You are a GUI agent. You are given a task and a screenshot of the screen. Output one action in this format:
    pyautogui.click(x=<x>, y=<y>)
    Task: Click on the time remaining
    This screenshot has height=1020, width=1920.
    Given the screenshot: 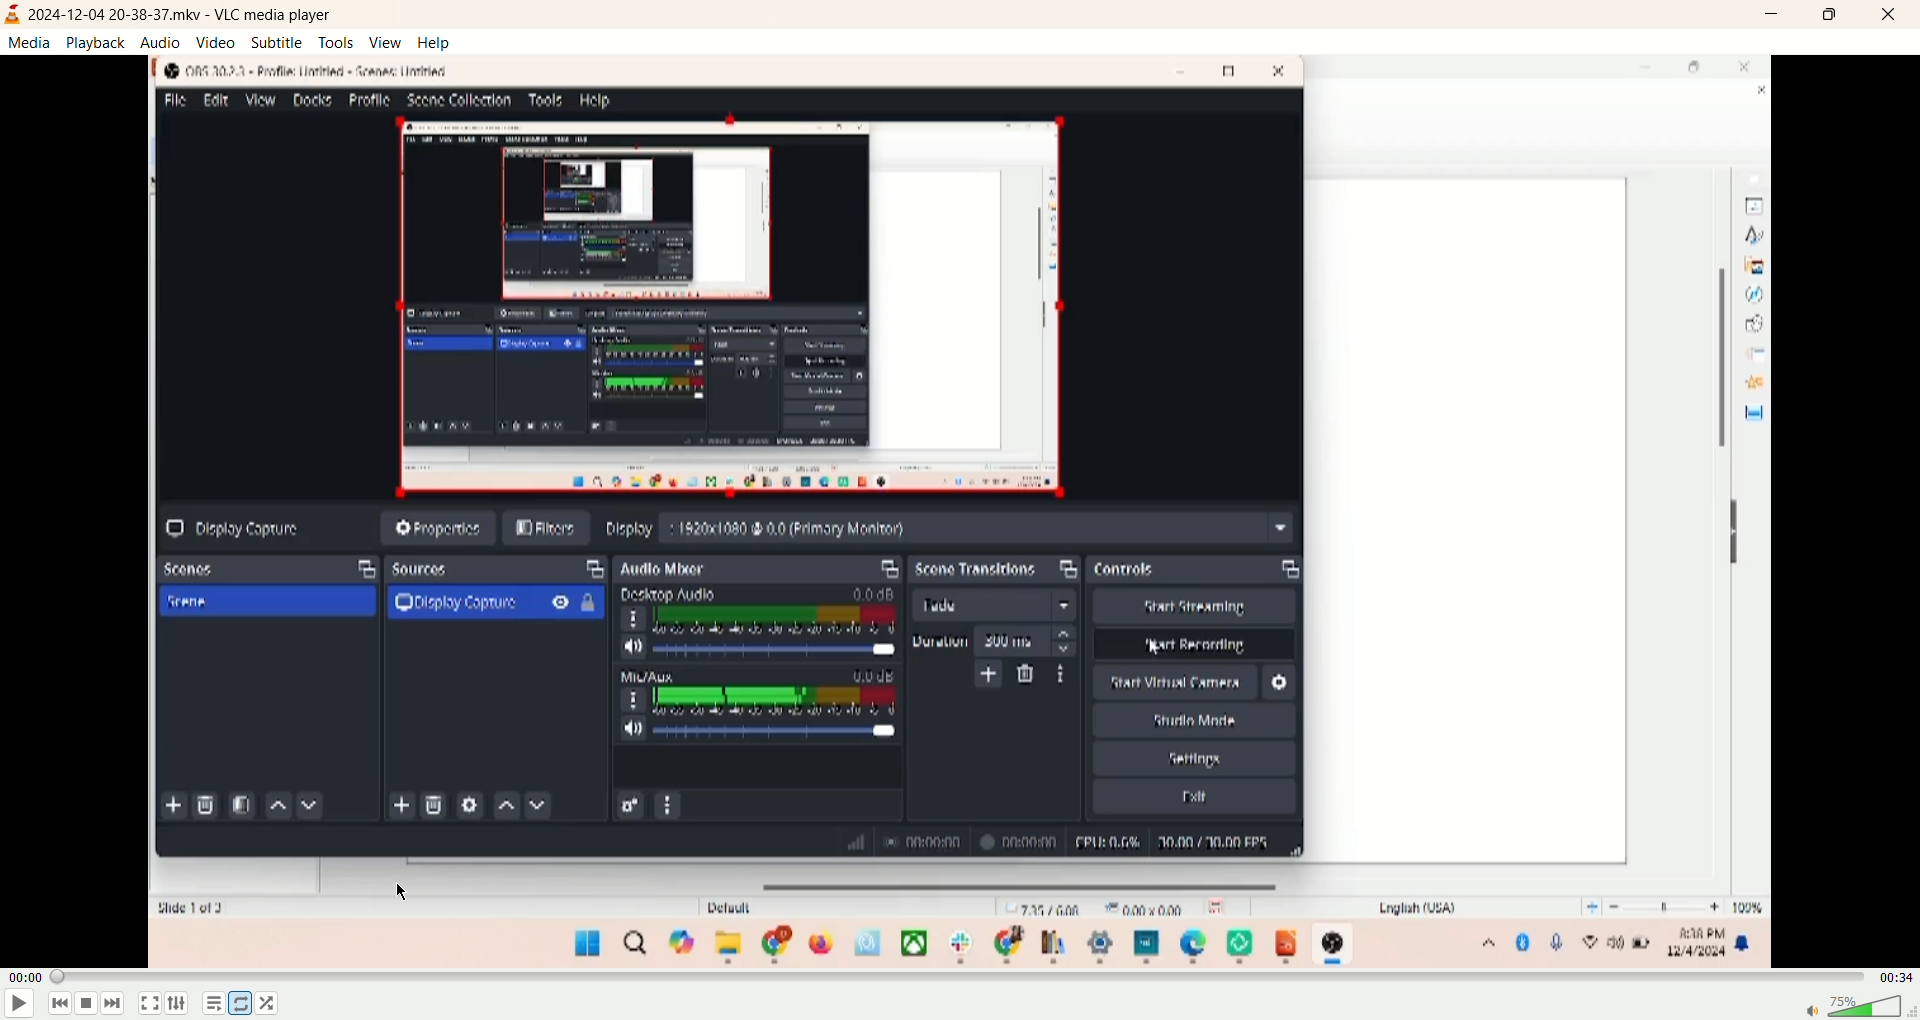 What is the action you would take?
    pyautogui.click(x=1896, y=978)
    